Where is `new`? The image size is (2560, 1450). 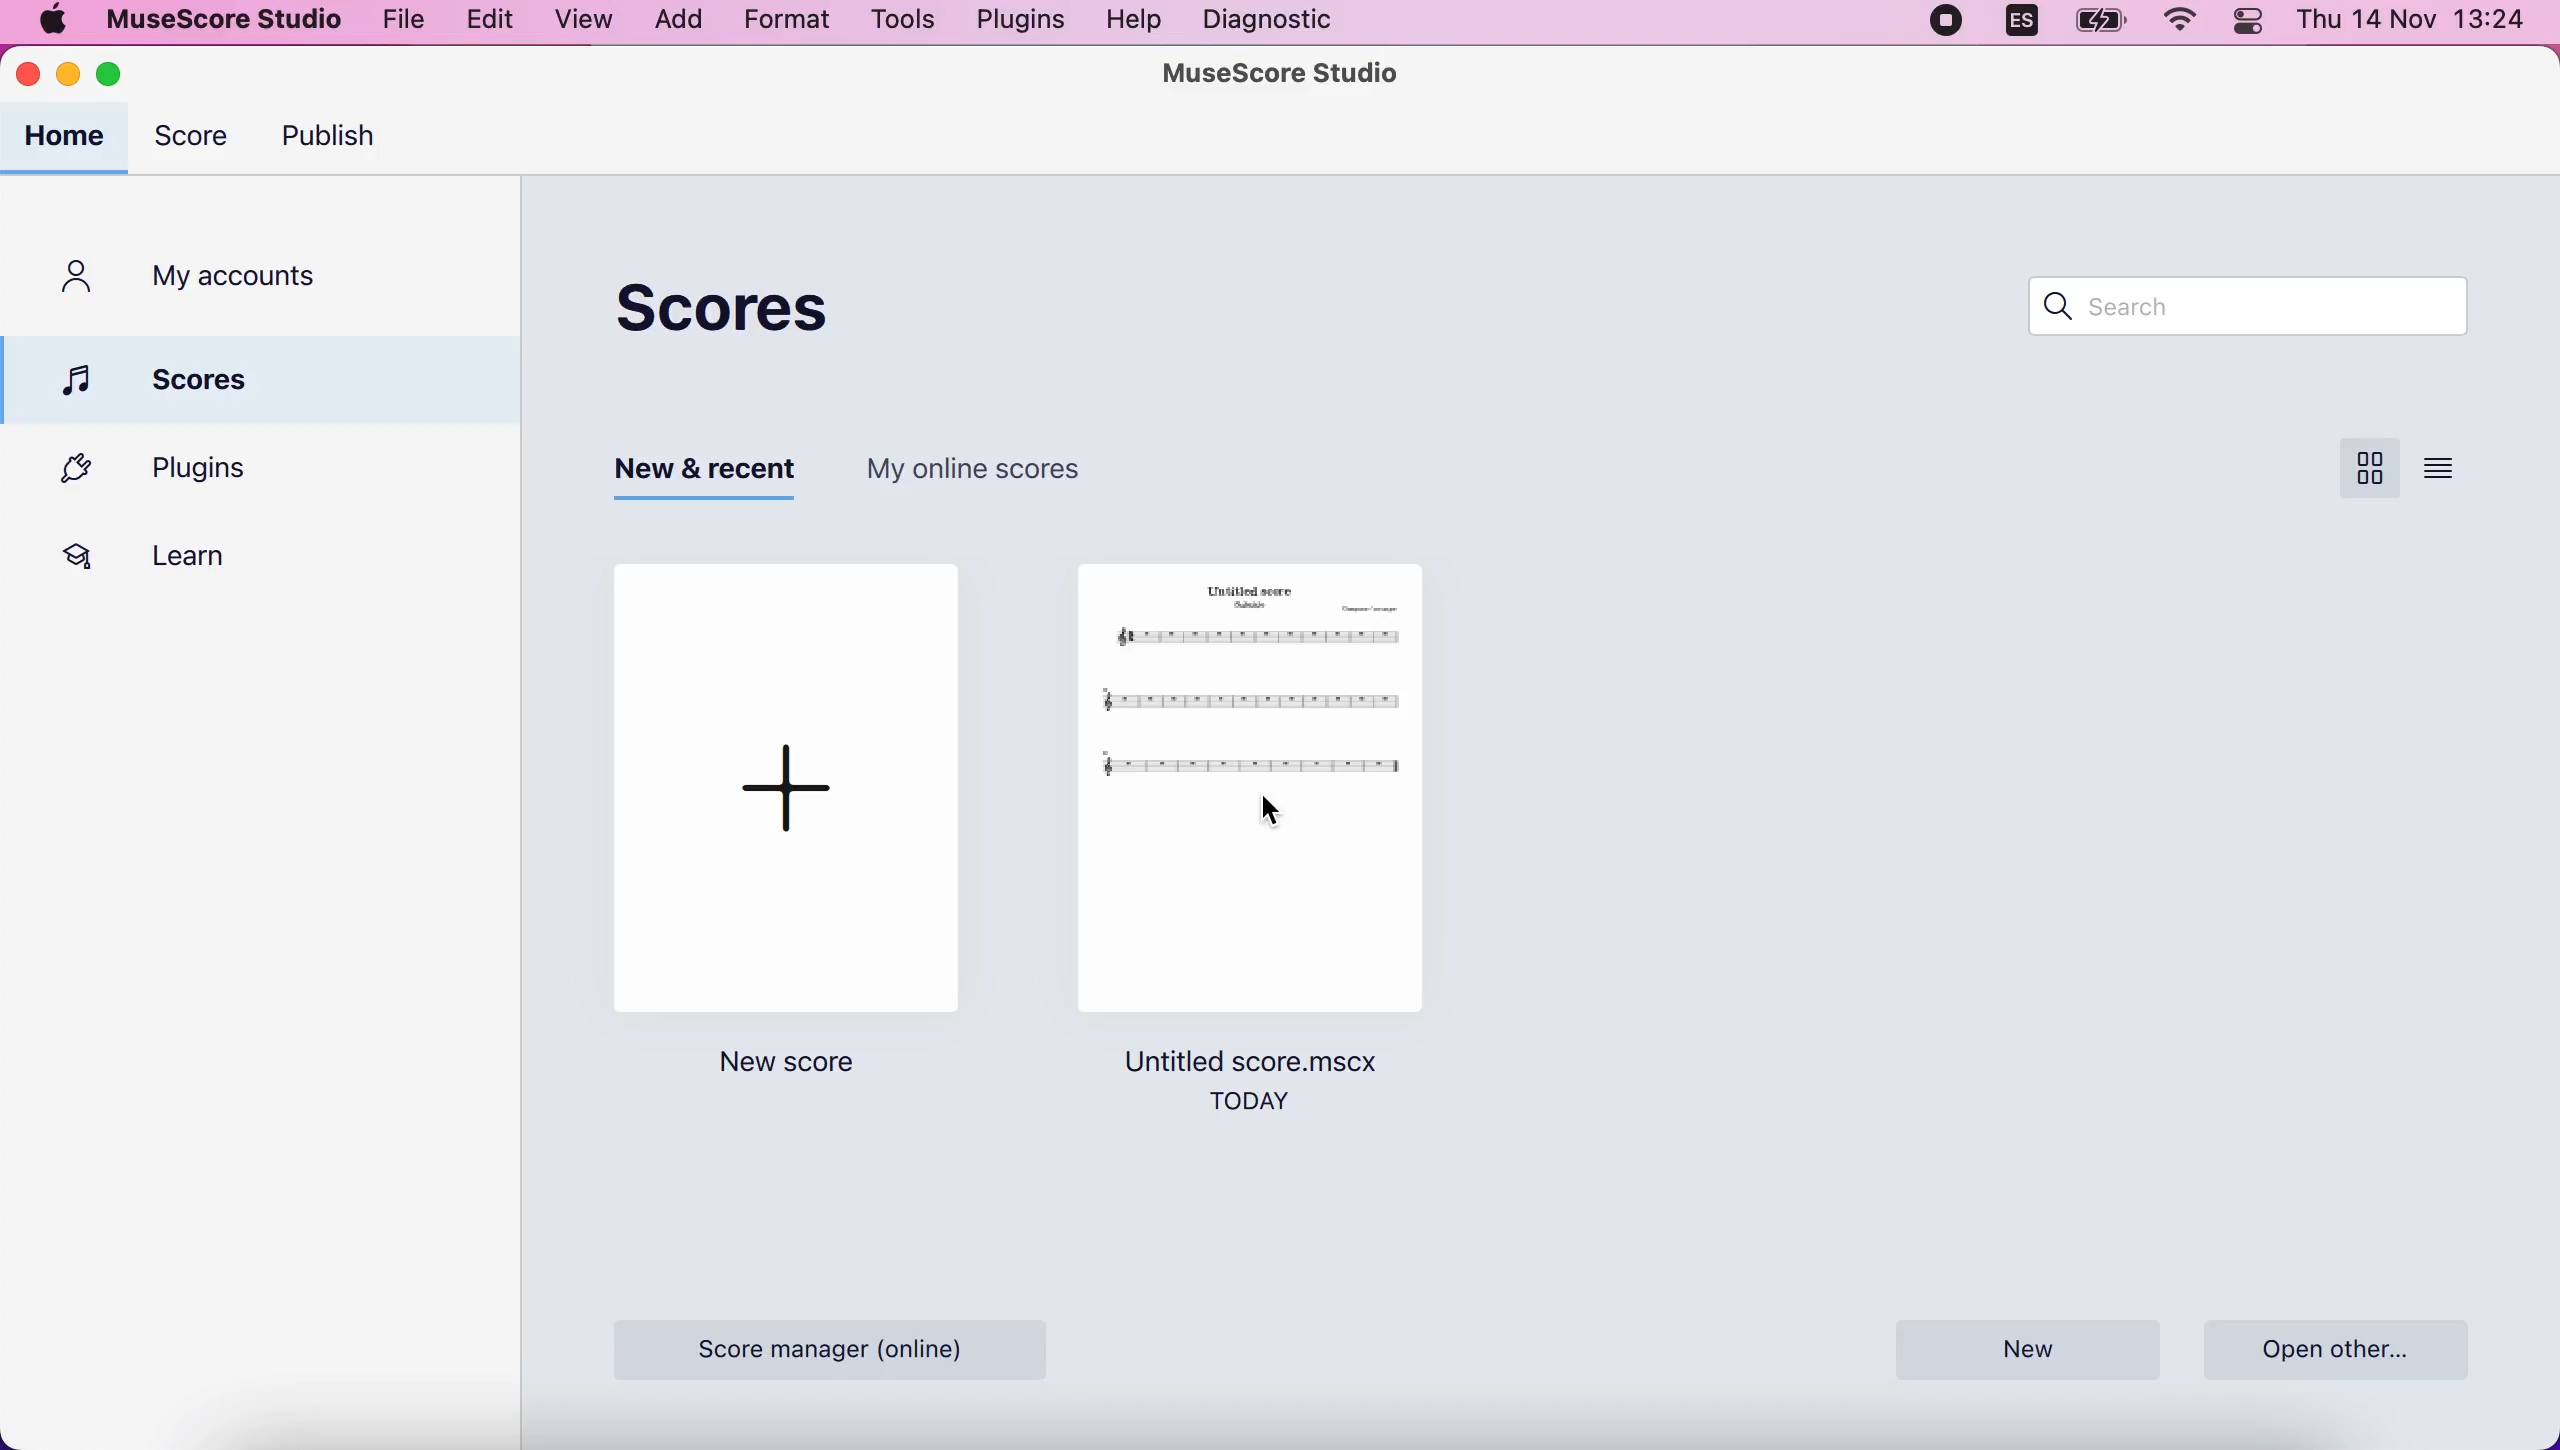
new is located at coordinates (2032, 1347).